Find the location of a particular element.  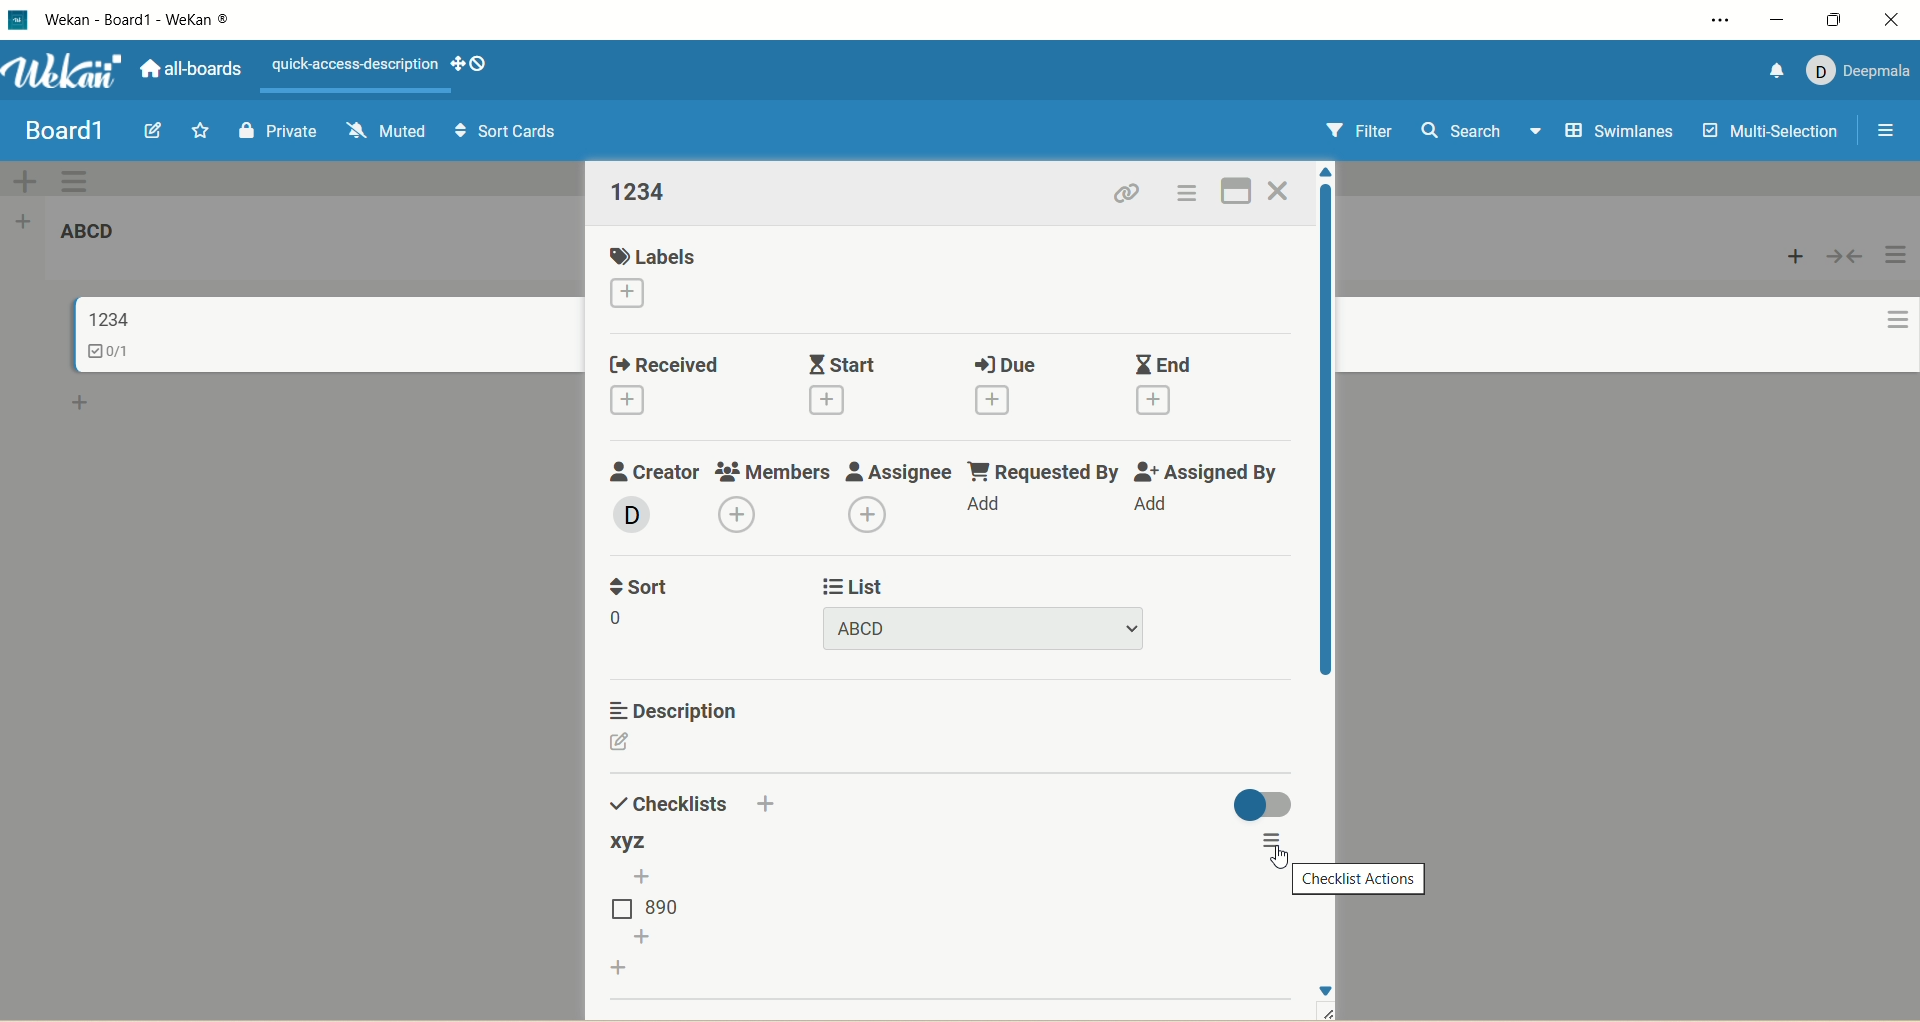

labels is located at coordinates (659, 253).